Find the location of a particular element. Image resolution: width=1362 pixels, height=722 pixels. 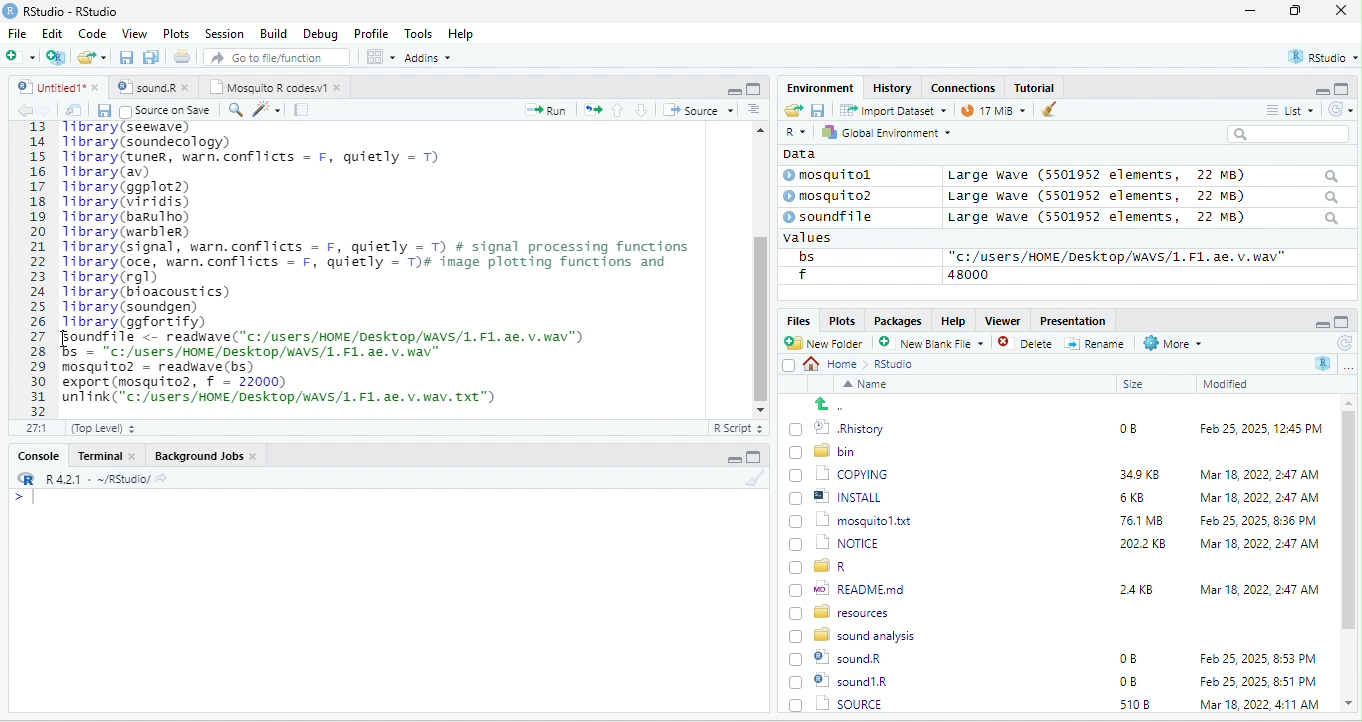

Ld bin is located at coordinates (825, 450).